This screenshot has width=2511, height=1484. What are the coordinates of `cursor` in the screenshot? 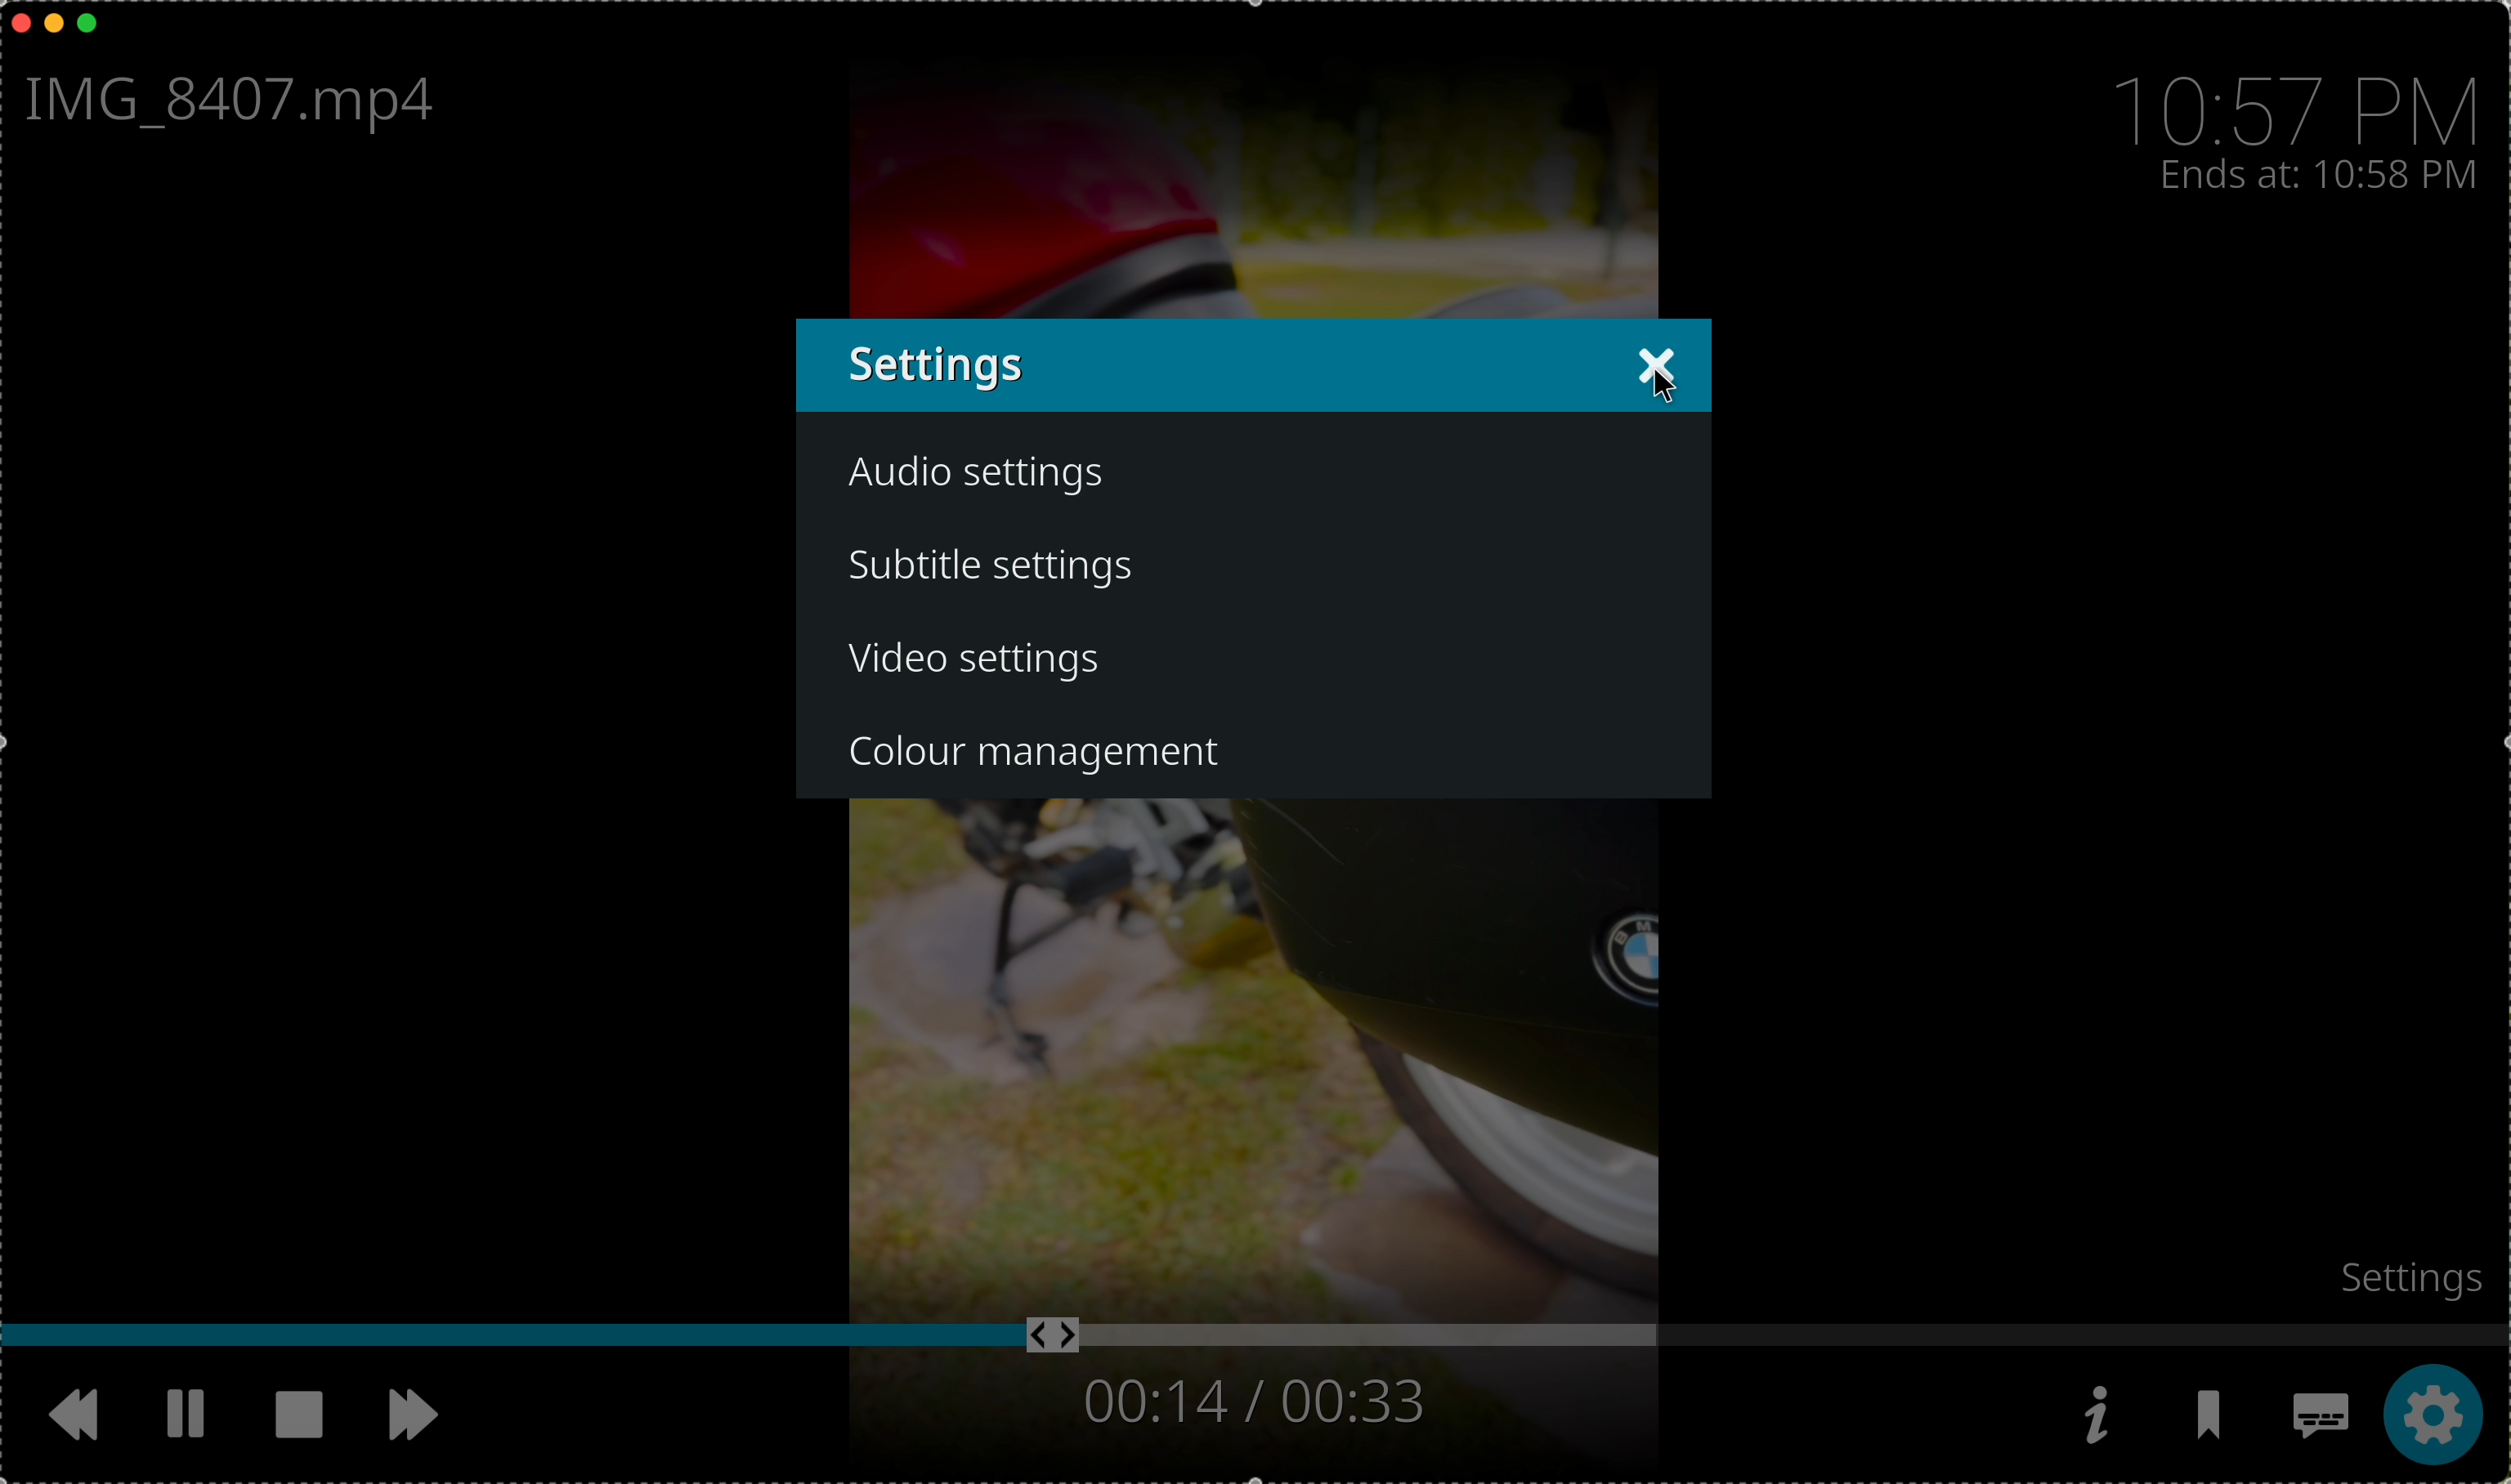 It's located at (1531, 688).